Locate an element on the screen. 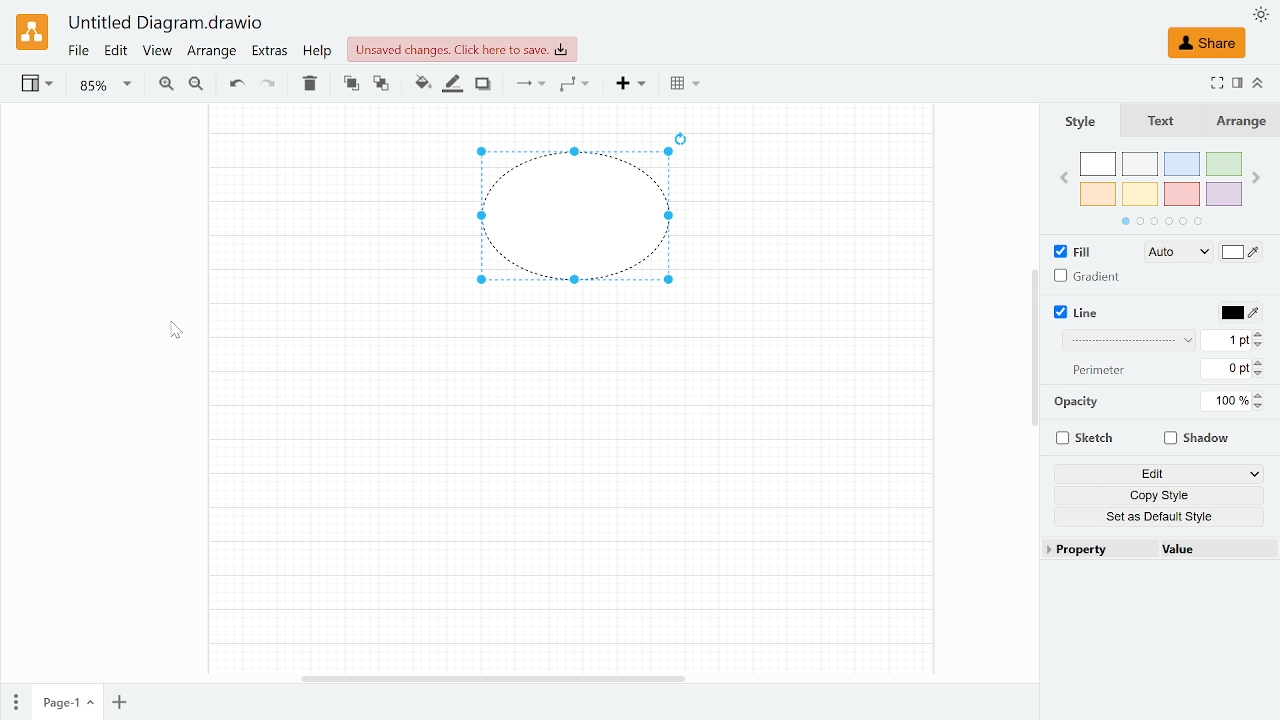 The height and width of the screenshot is (720, 1280). Line color is located at coordinates (1241, 314).